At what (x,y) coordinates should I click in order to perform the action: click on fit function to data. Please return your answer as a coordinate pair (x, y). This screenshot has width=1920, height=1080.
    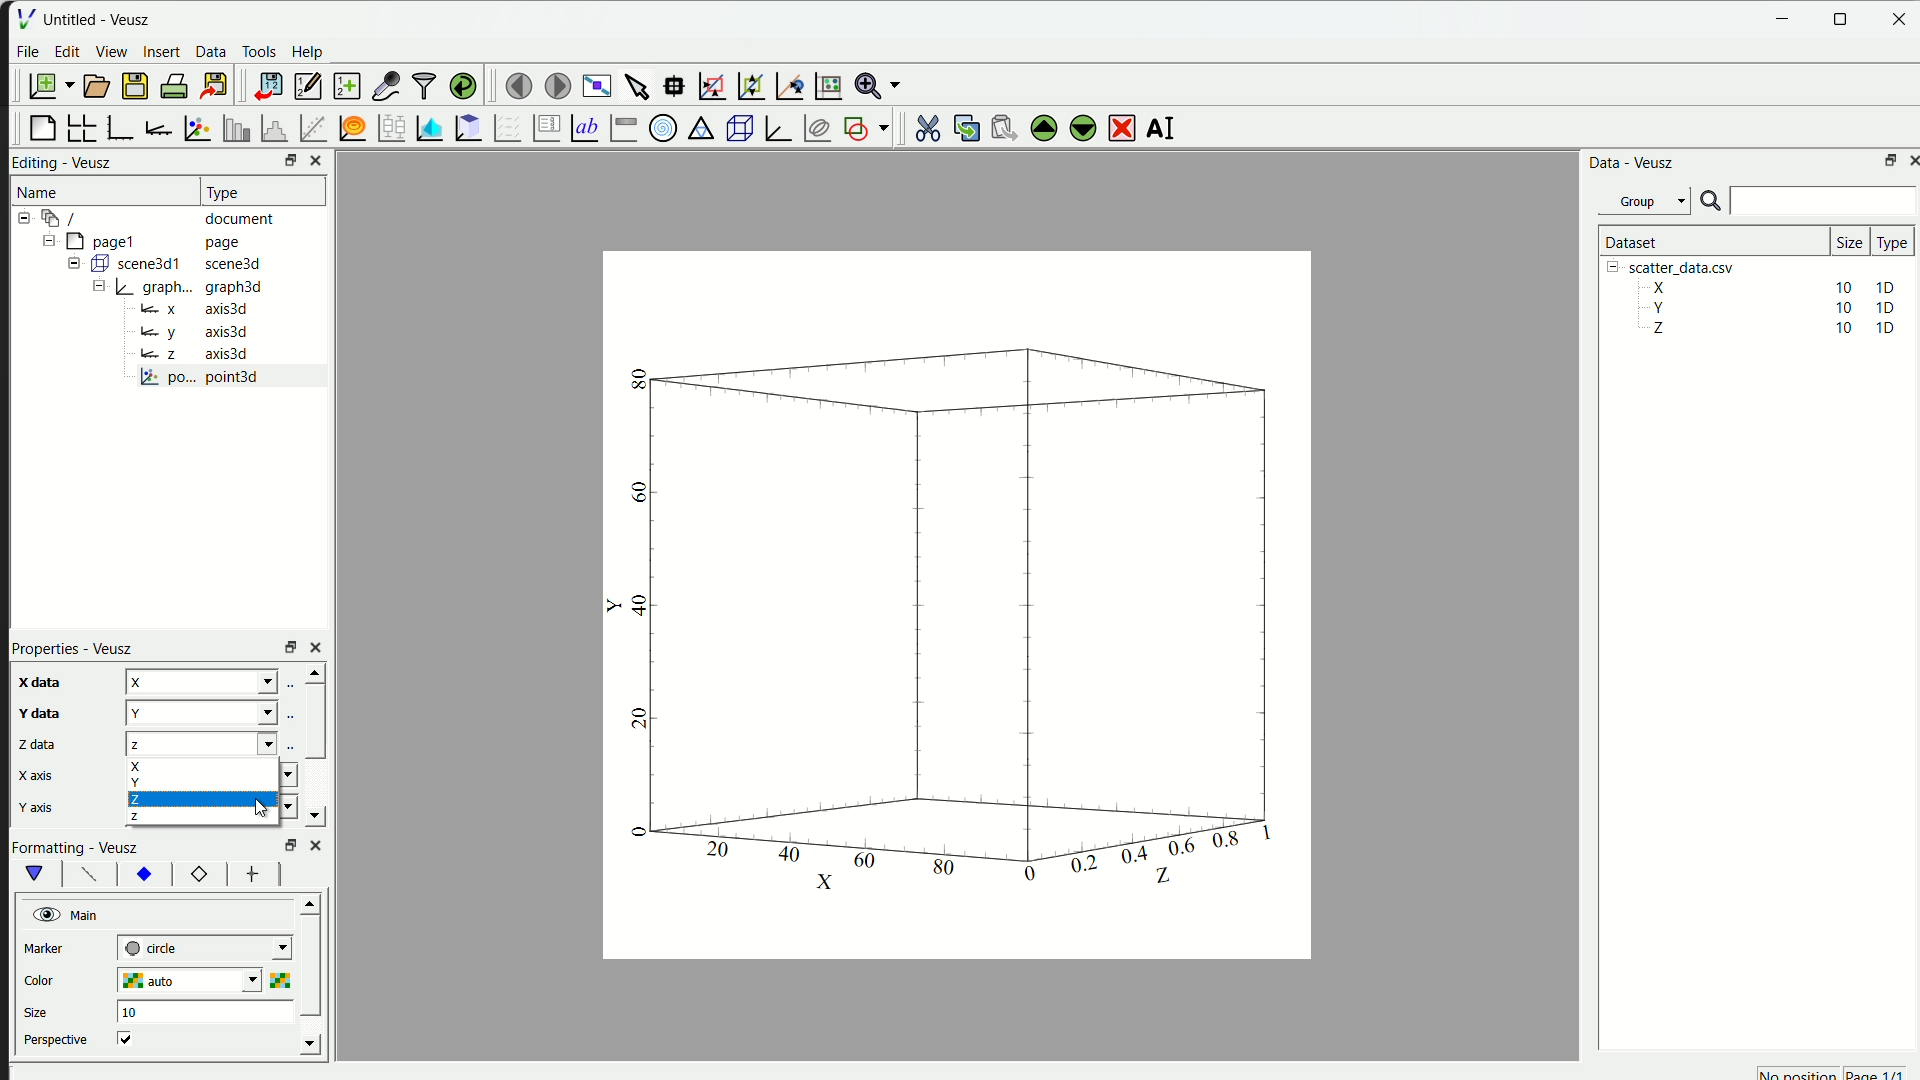
    Looking at the image, I should click on (311, 127).